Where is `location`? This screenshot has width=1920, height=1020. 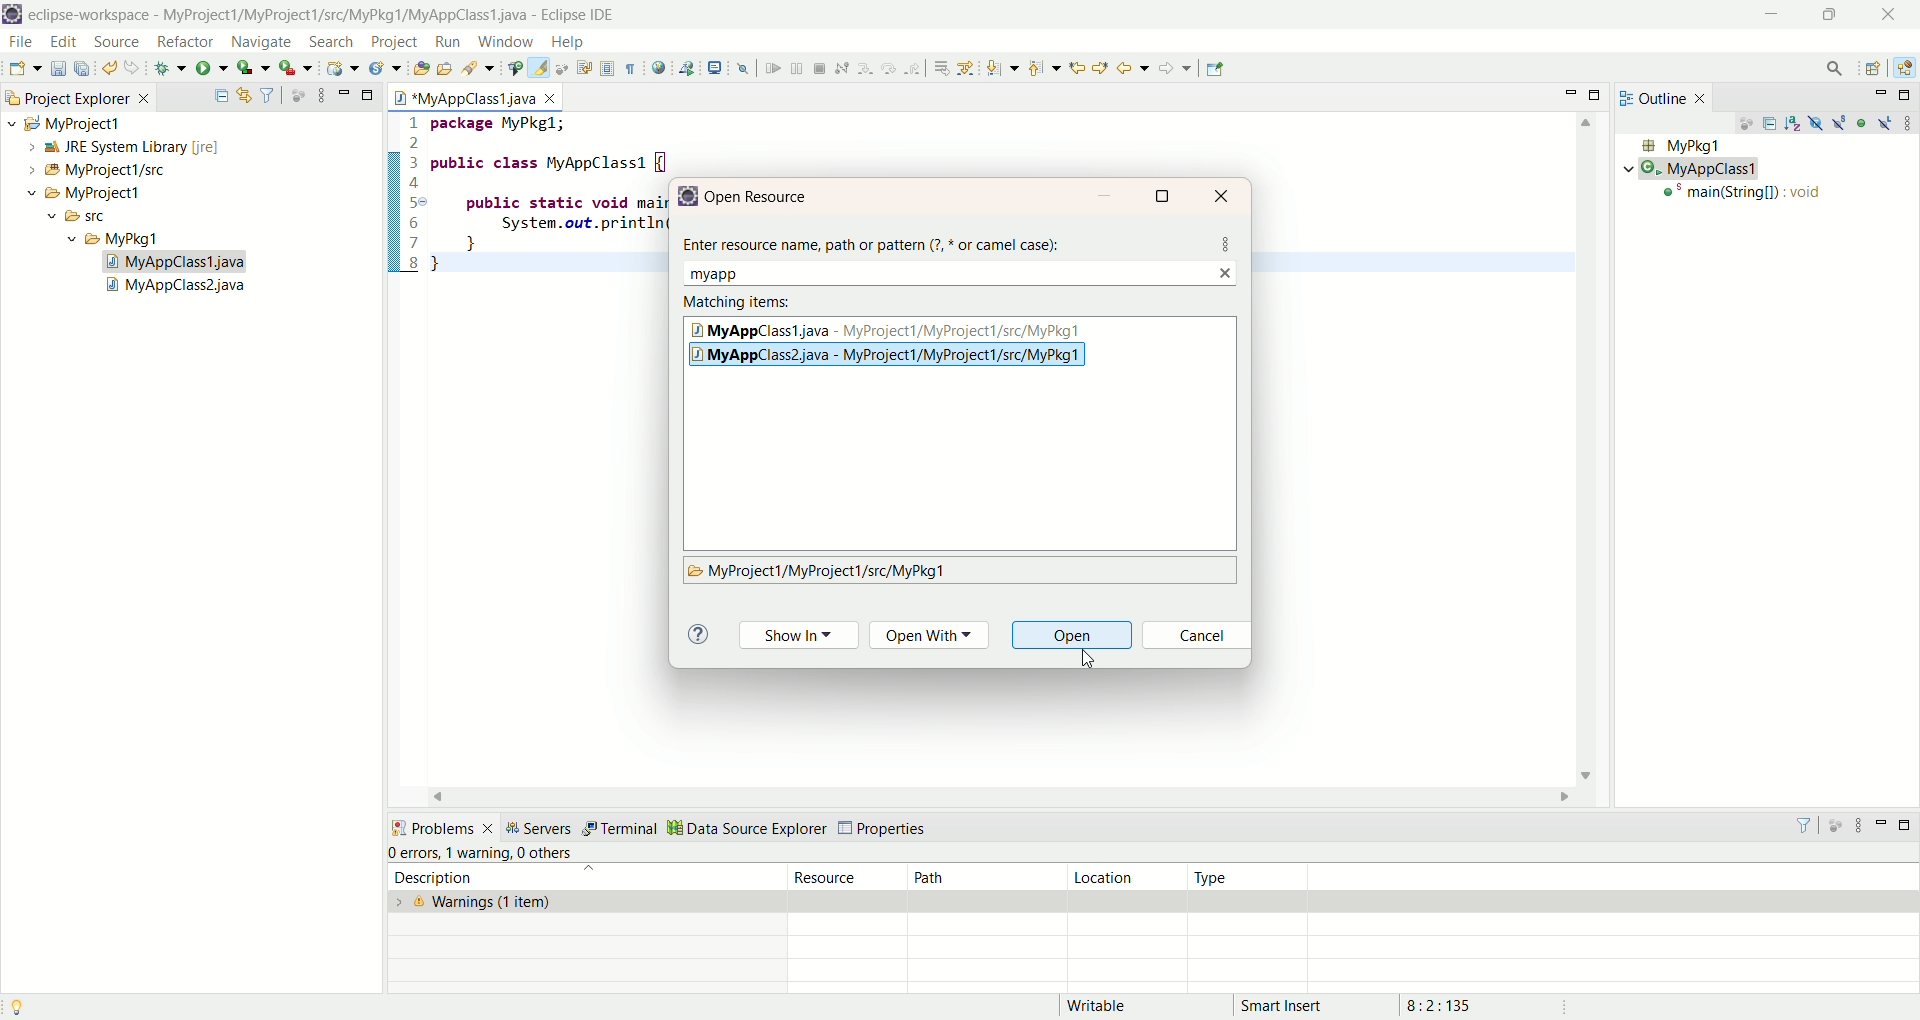 location is located at coordinates (1126, 877).